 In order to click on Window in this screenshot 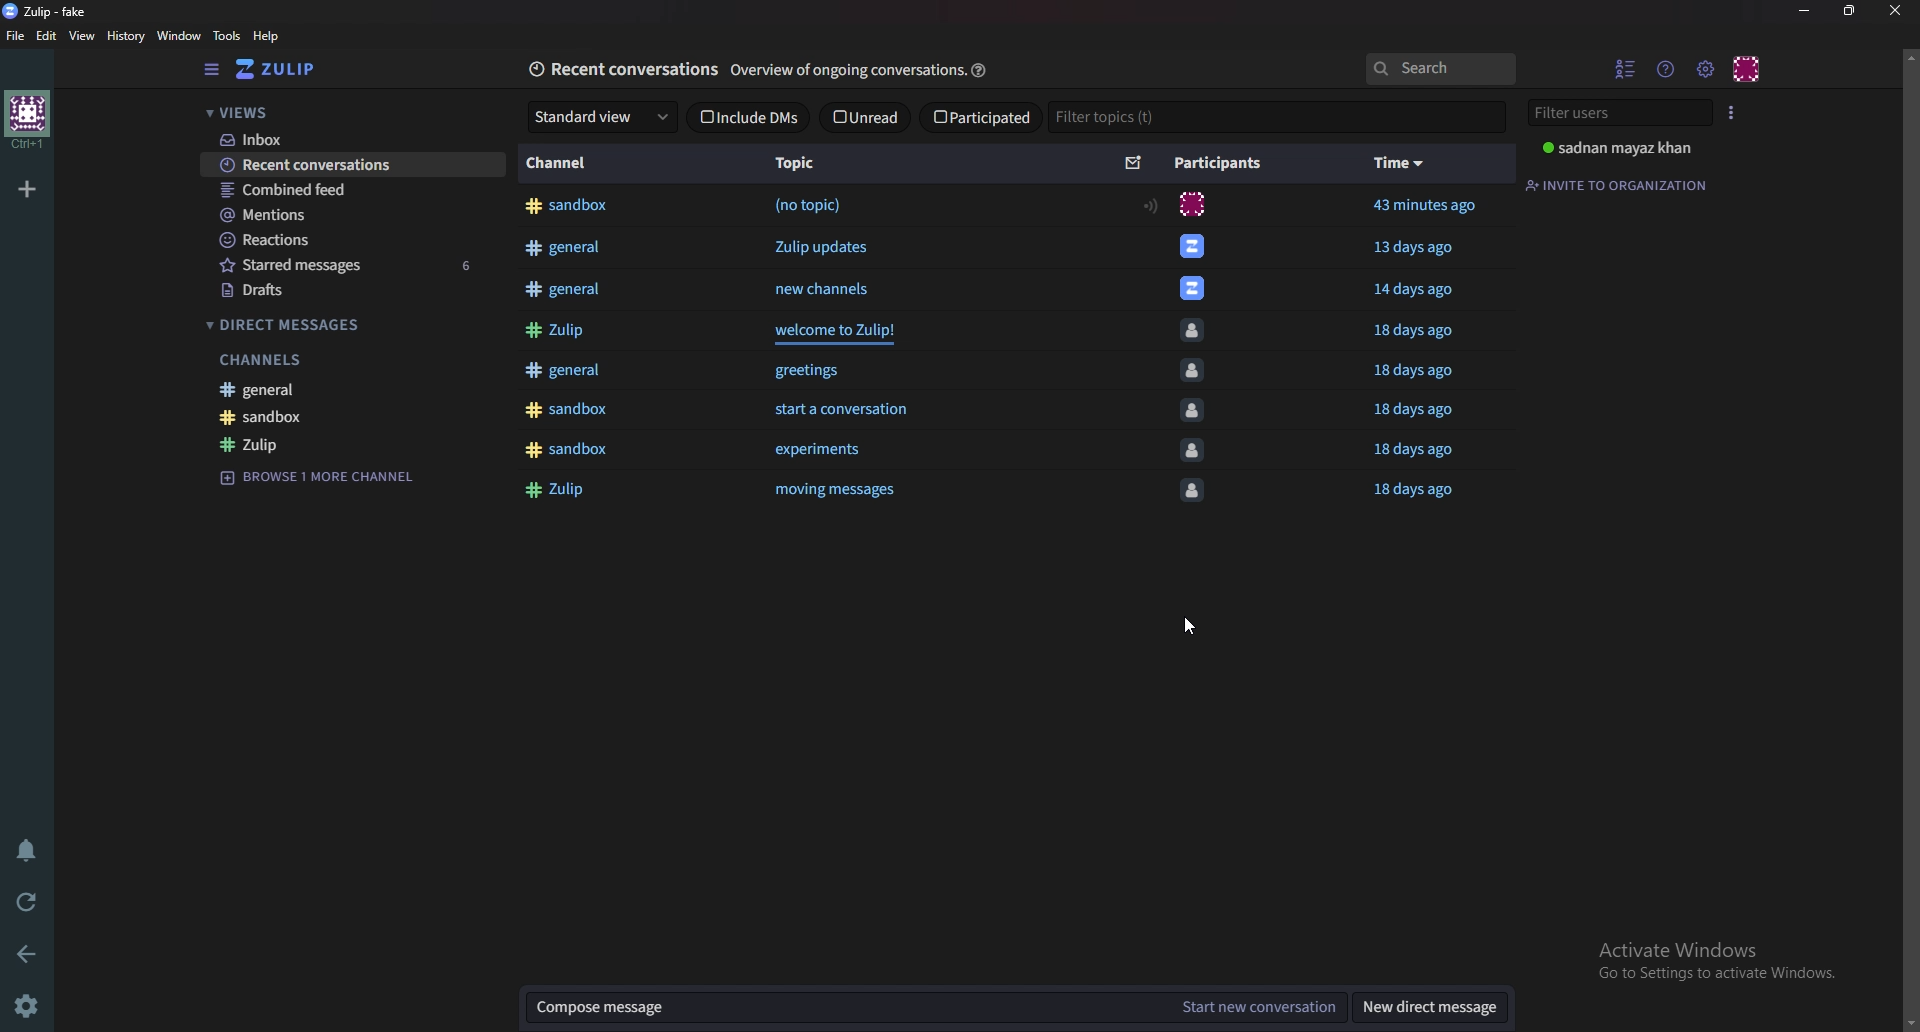, I will do `click(179, 35)`.